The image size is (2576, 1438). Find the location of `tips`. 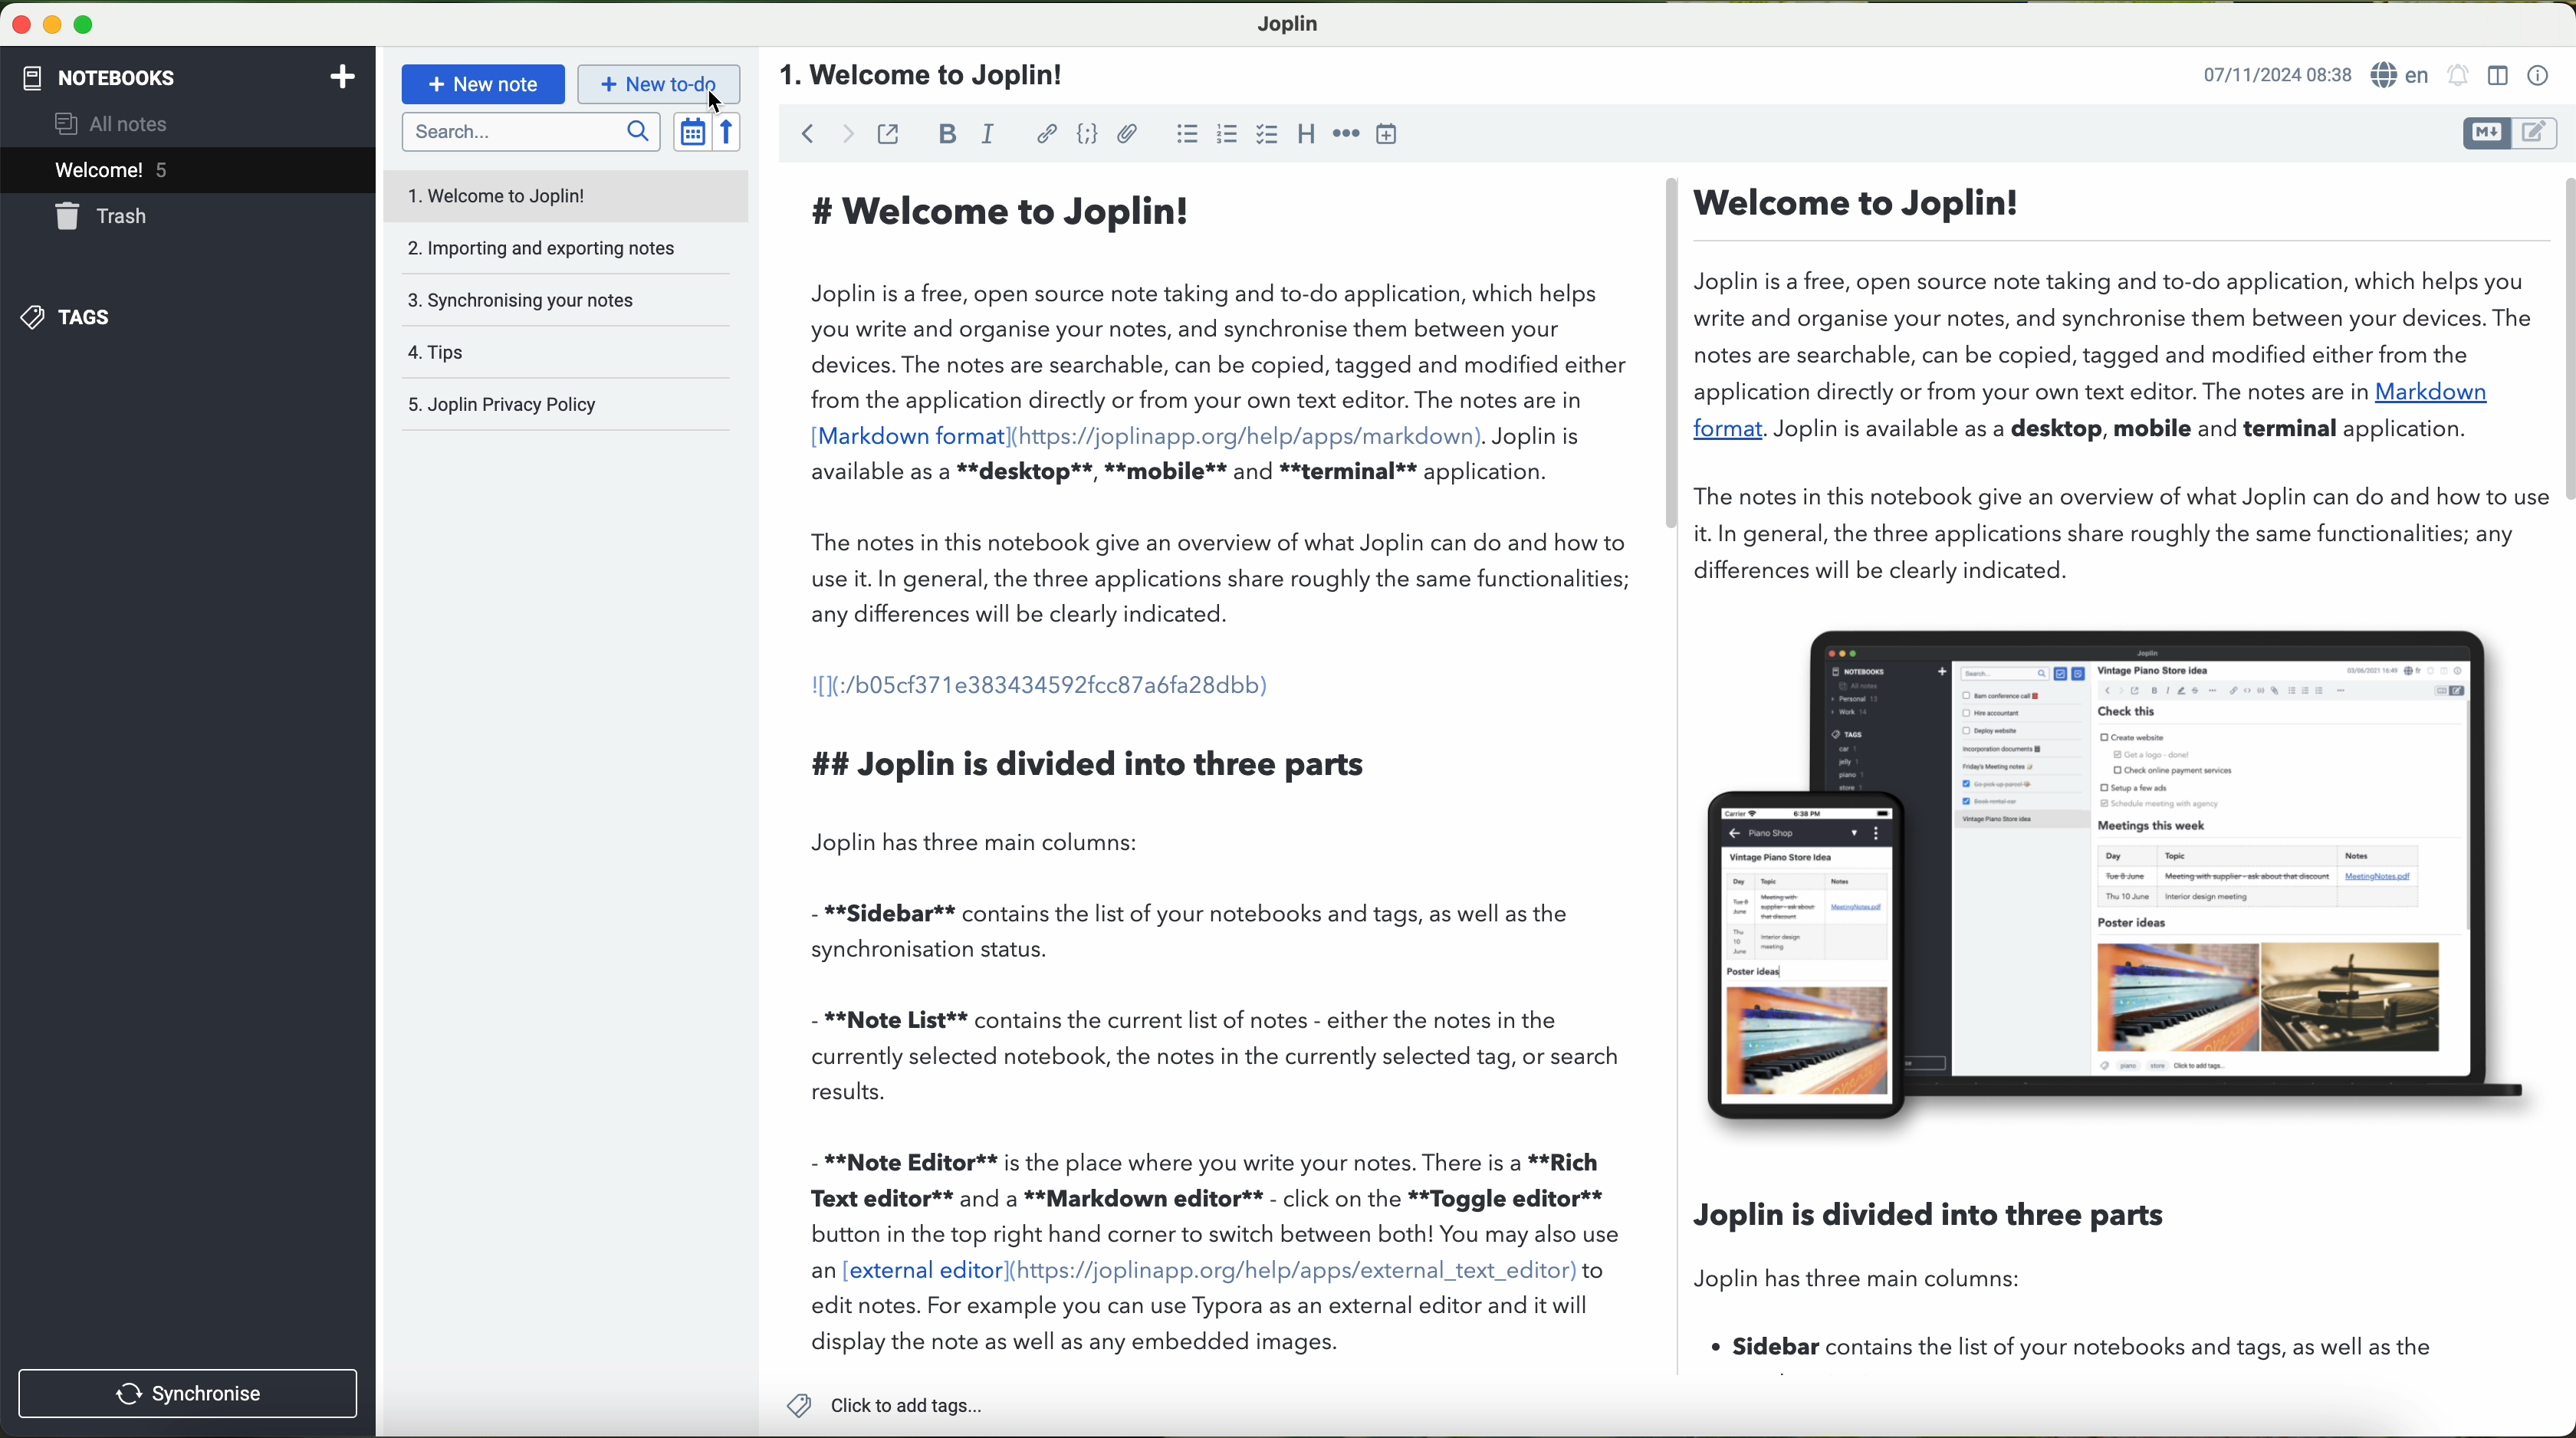

tips is located at coordinates (567, 352).